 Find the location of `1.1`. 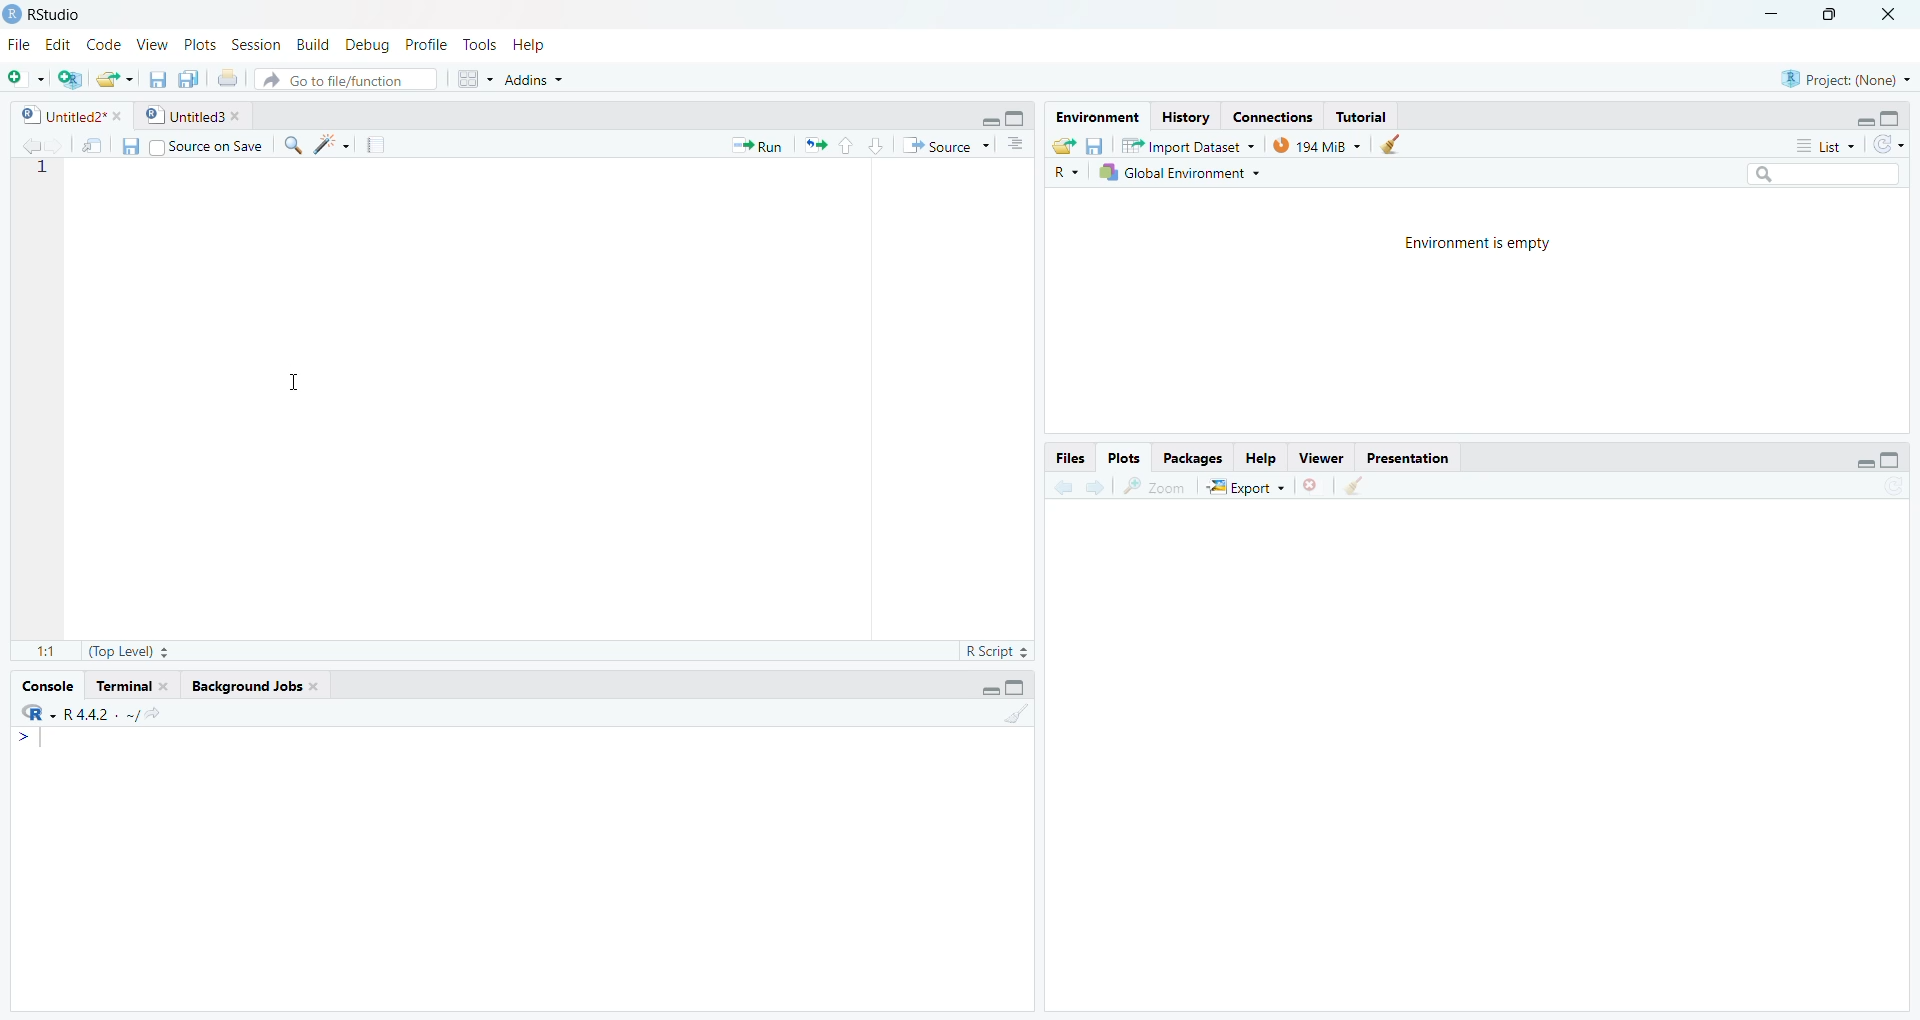

1.1 is located at coordinates (42, 651).